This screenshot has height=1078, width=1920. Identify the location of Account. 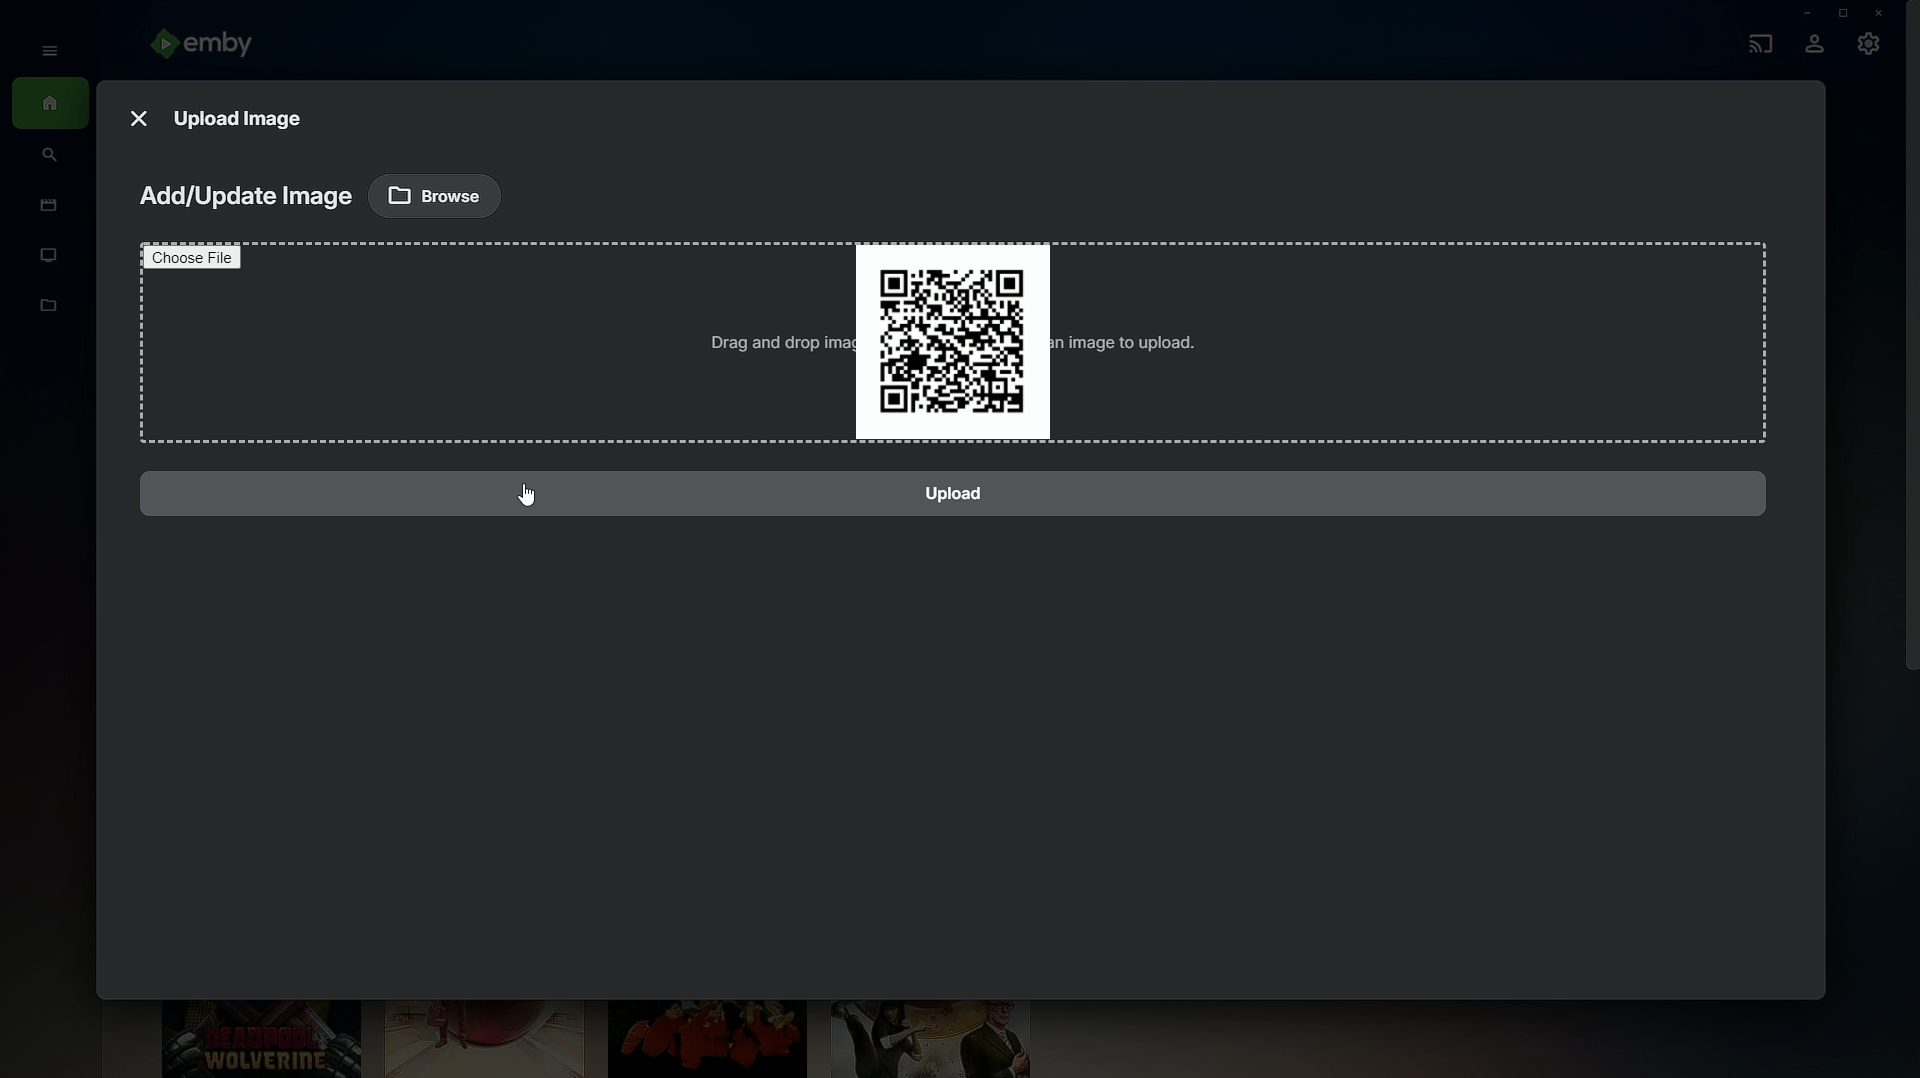
(1814, 46).